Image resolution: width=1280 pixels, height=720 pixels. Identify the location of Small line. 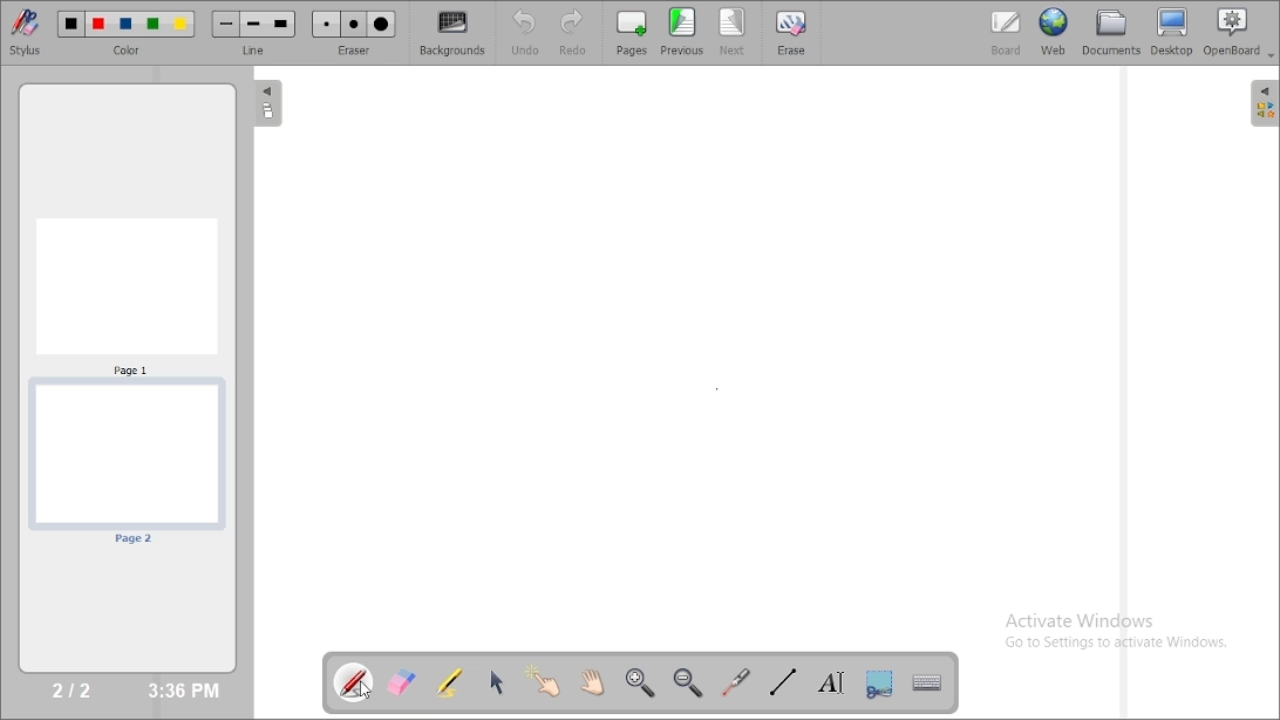
(226, 24).